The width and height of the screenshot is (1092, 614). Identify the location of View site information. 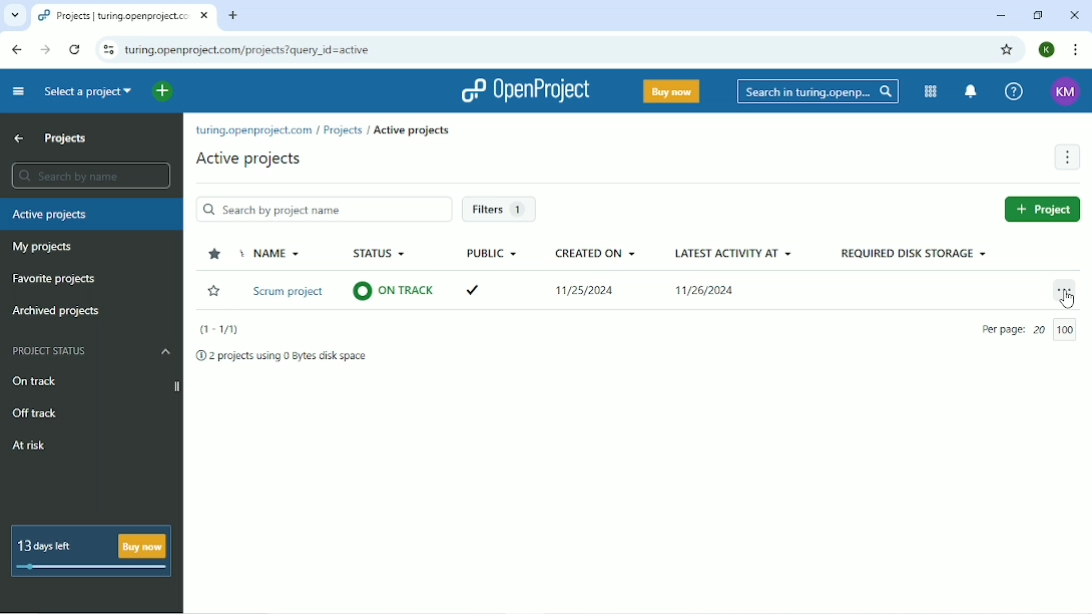
(108, 52).